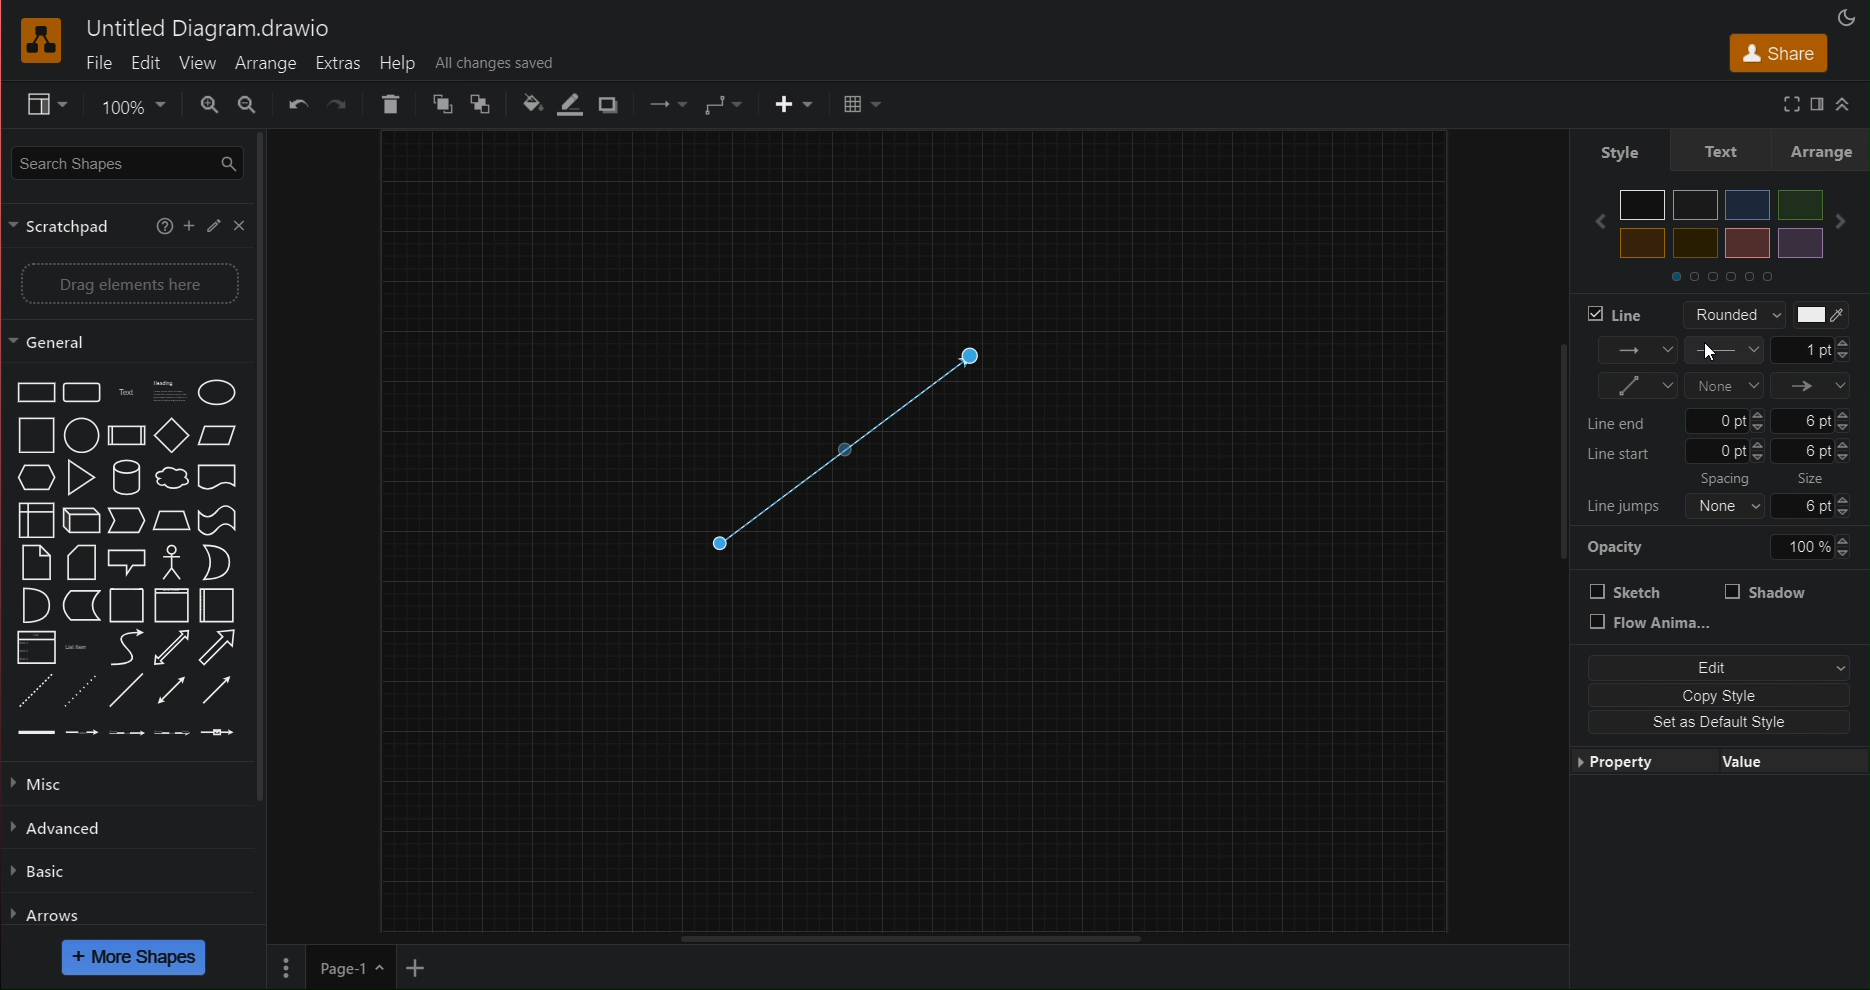 The image size is (1870, 990). Describe the element at coordinates (401, 62) in the screenshot. I see `Help` at that location.